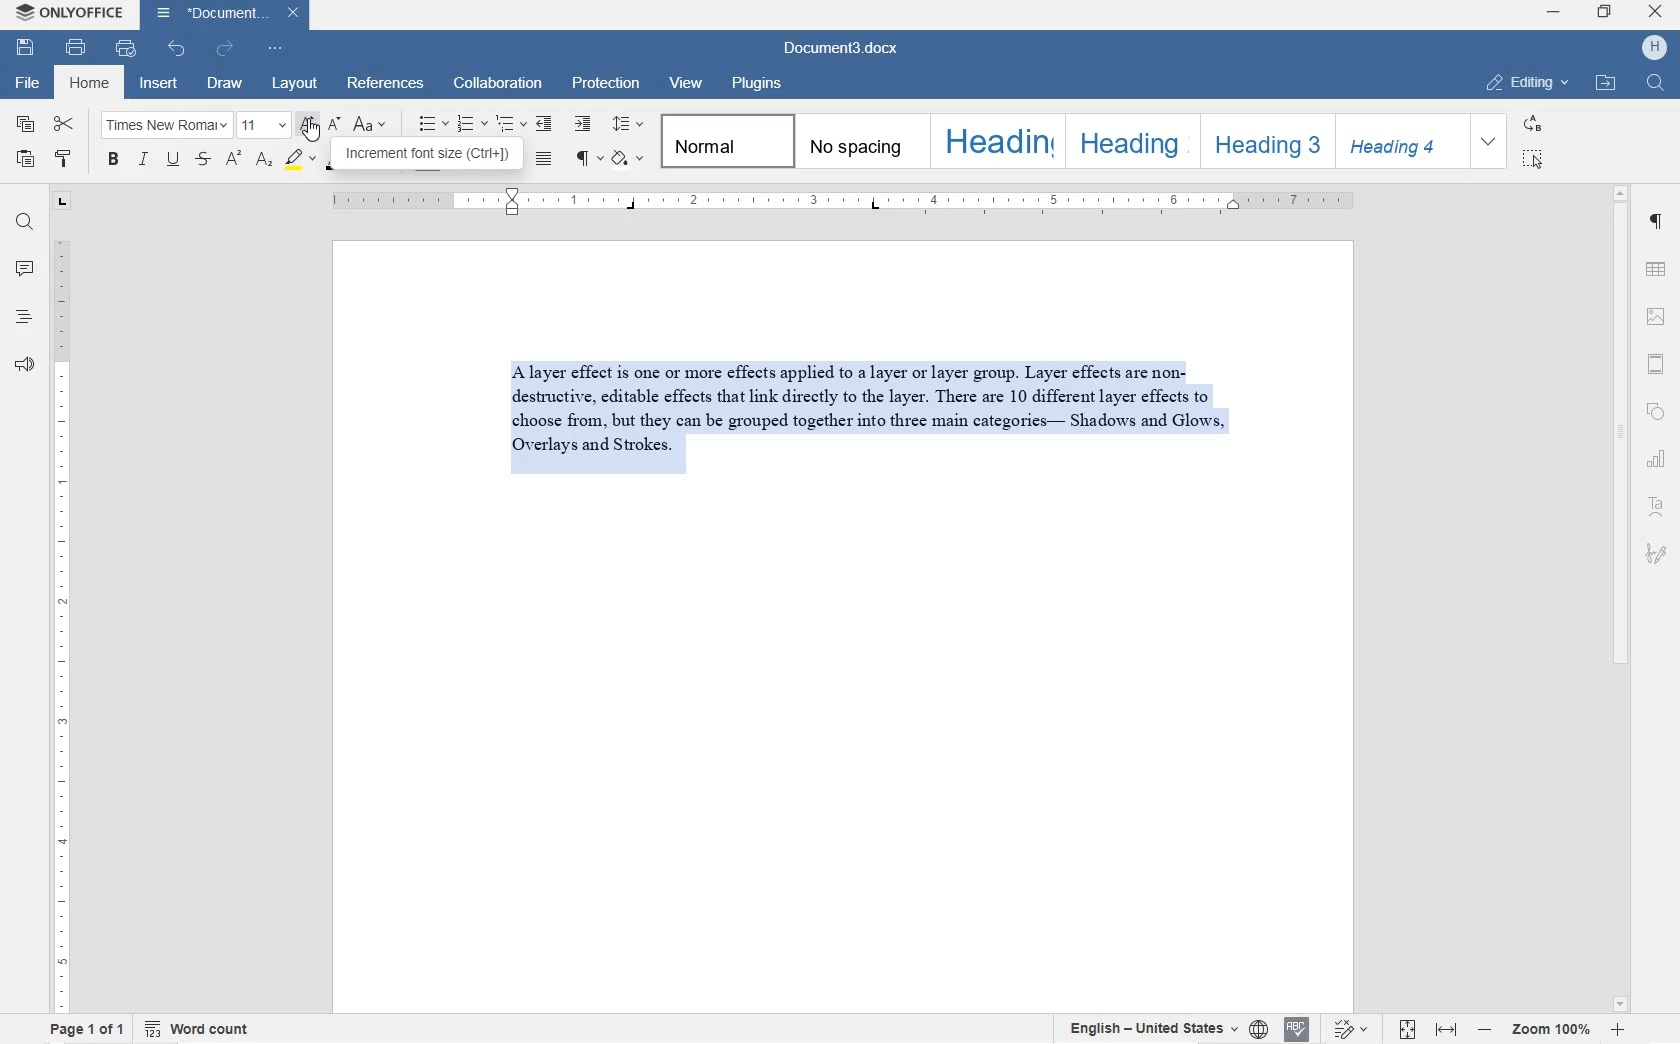  I want to click on CLOSE, so click(1659, 15).